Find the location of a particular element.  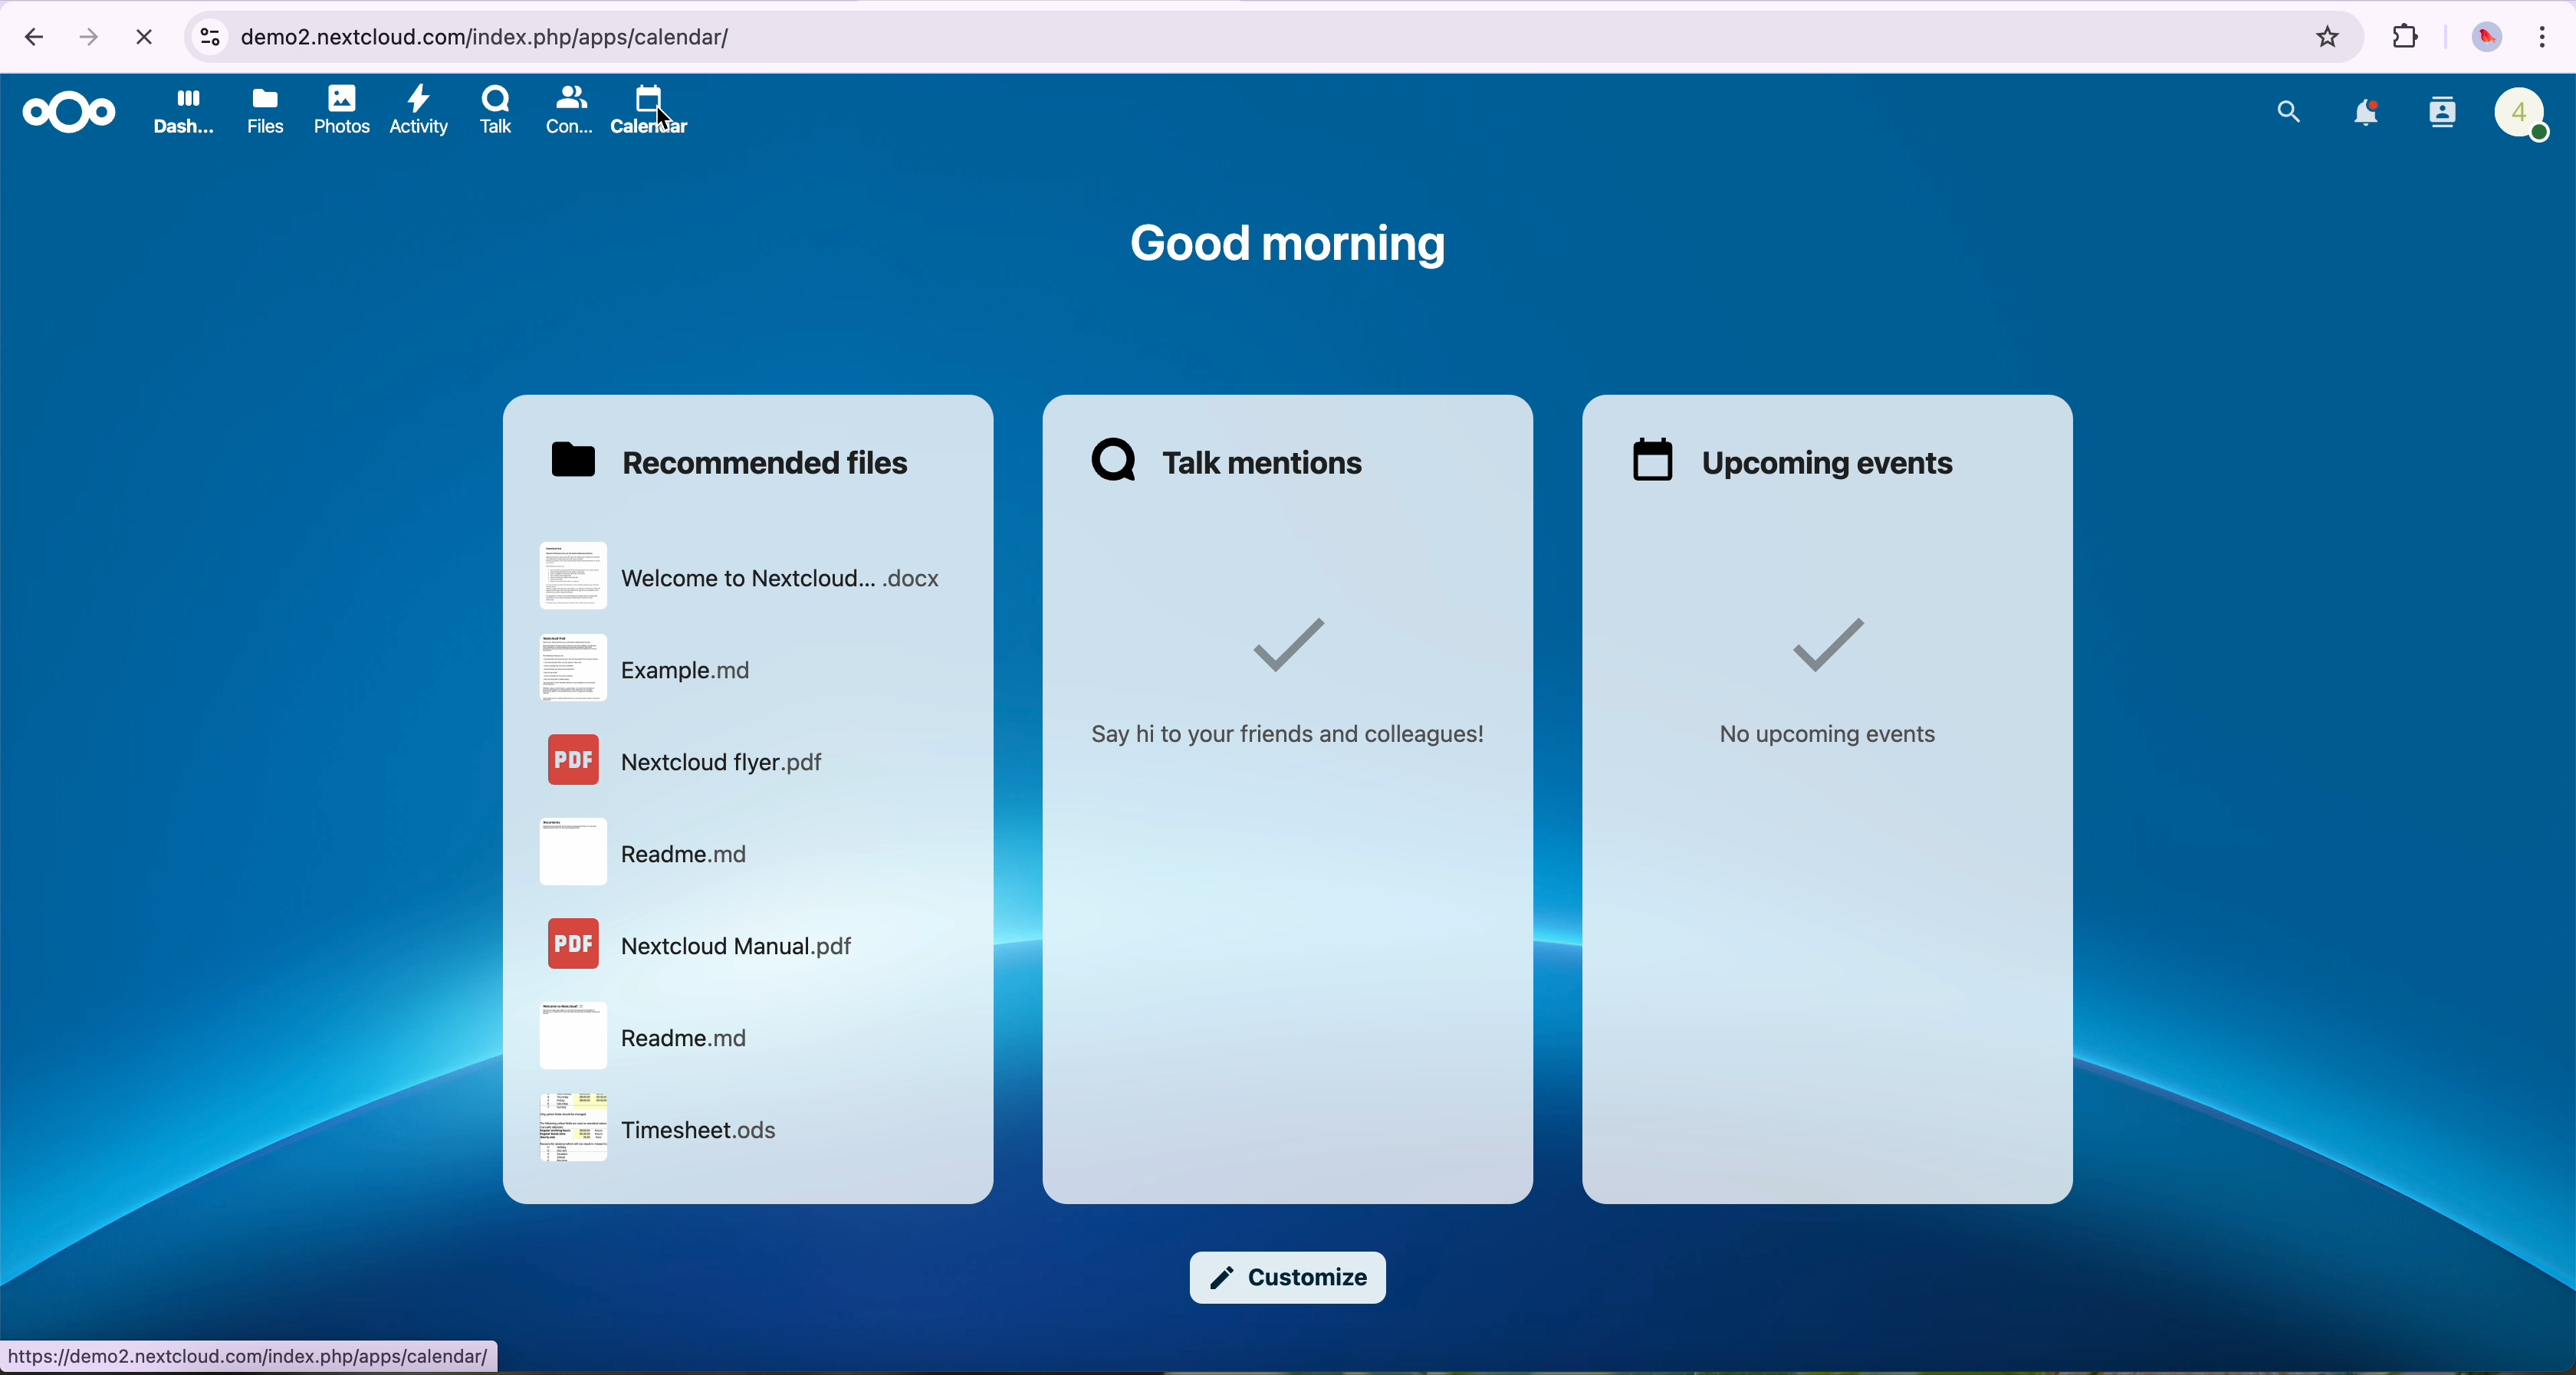

no upcoming events is located at coordinates (1832, 682).